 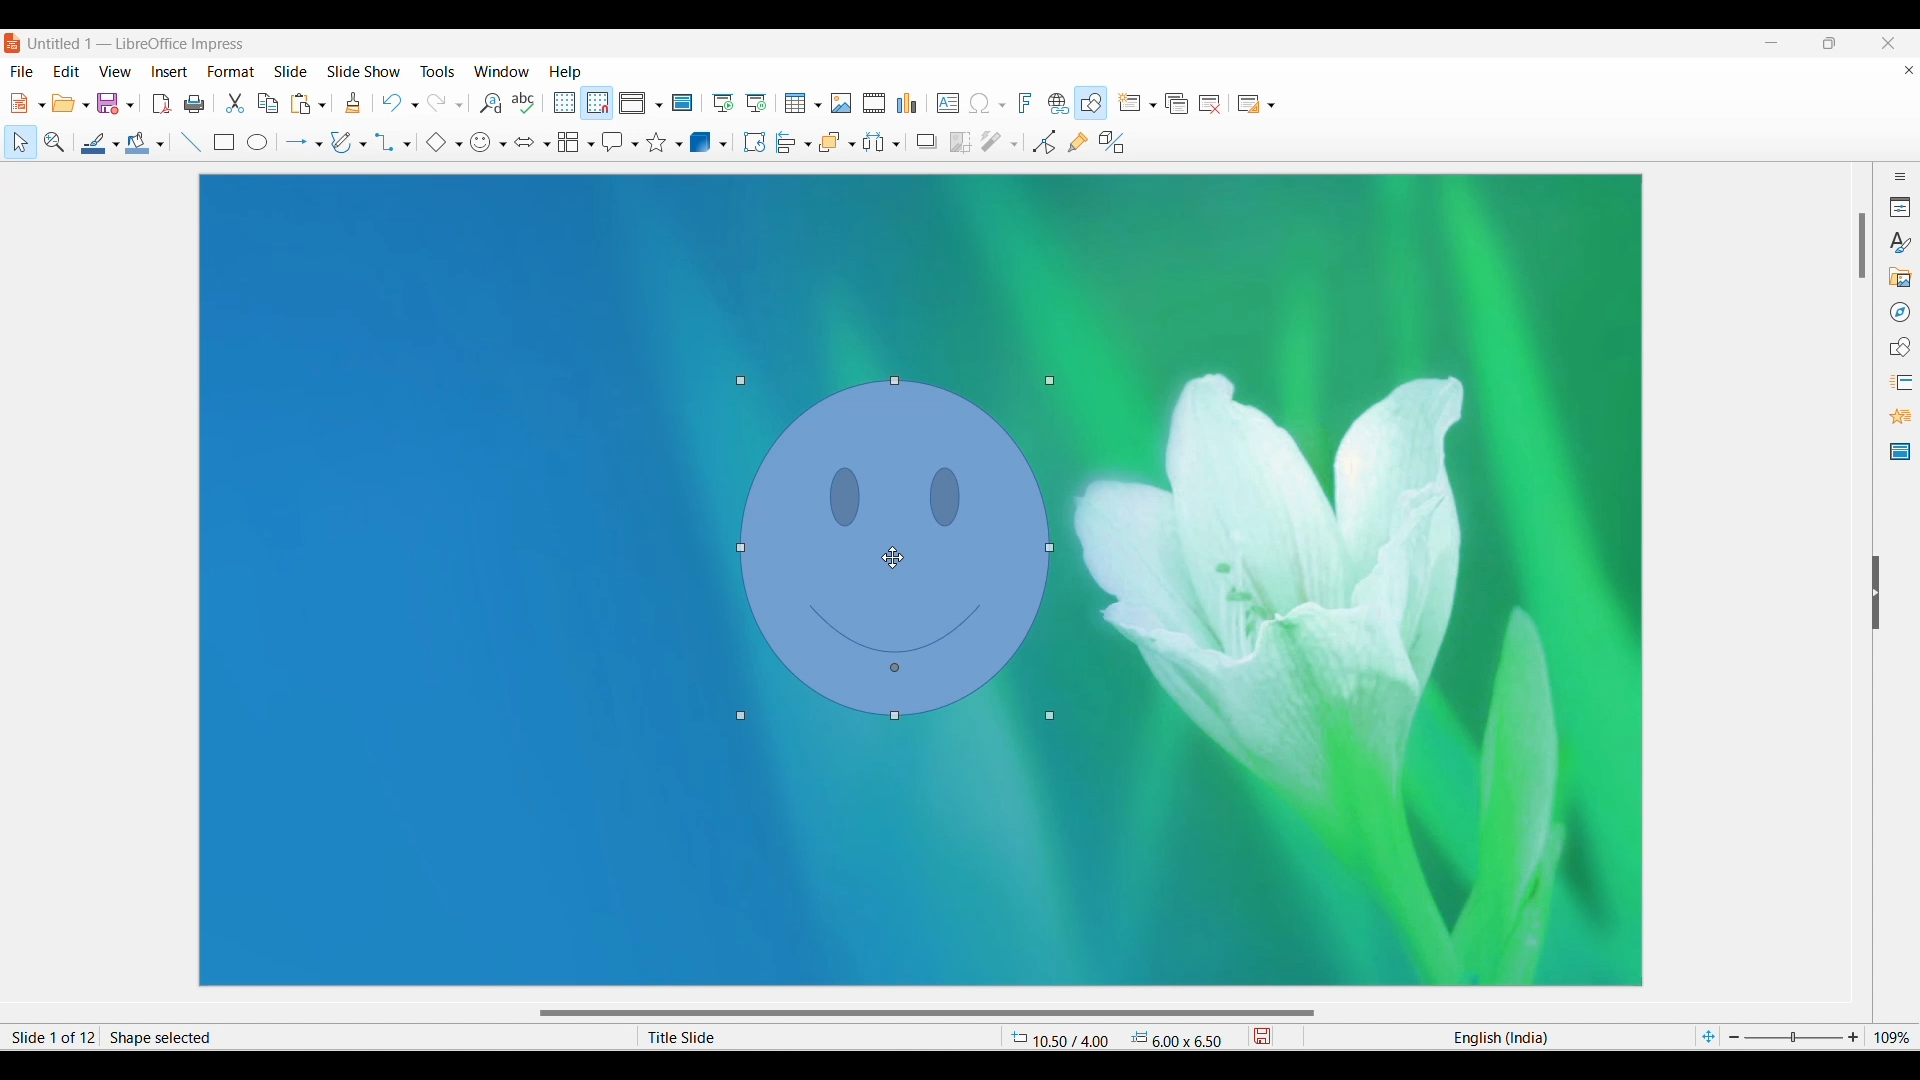 I want to click on New slide options, so click(x=1153, y=105).